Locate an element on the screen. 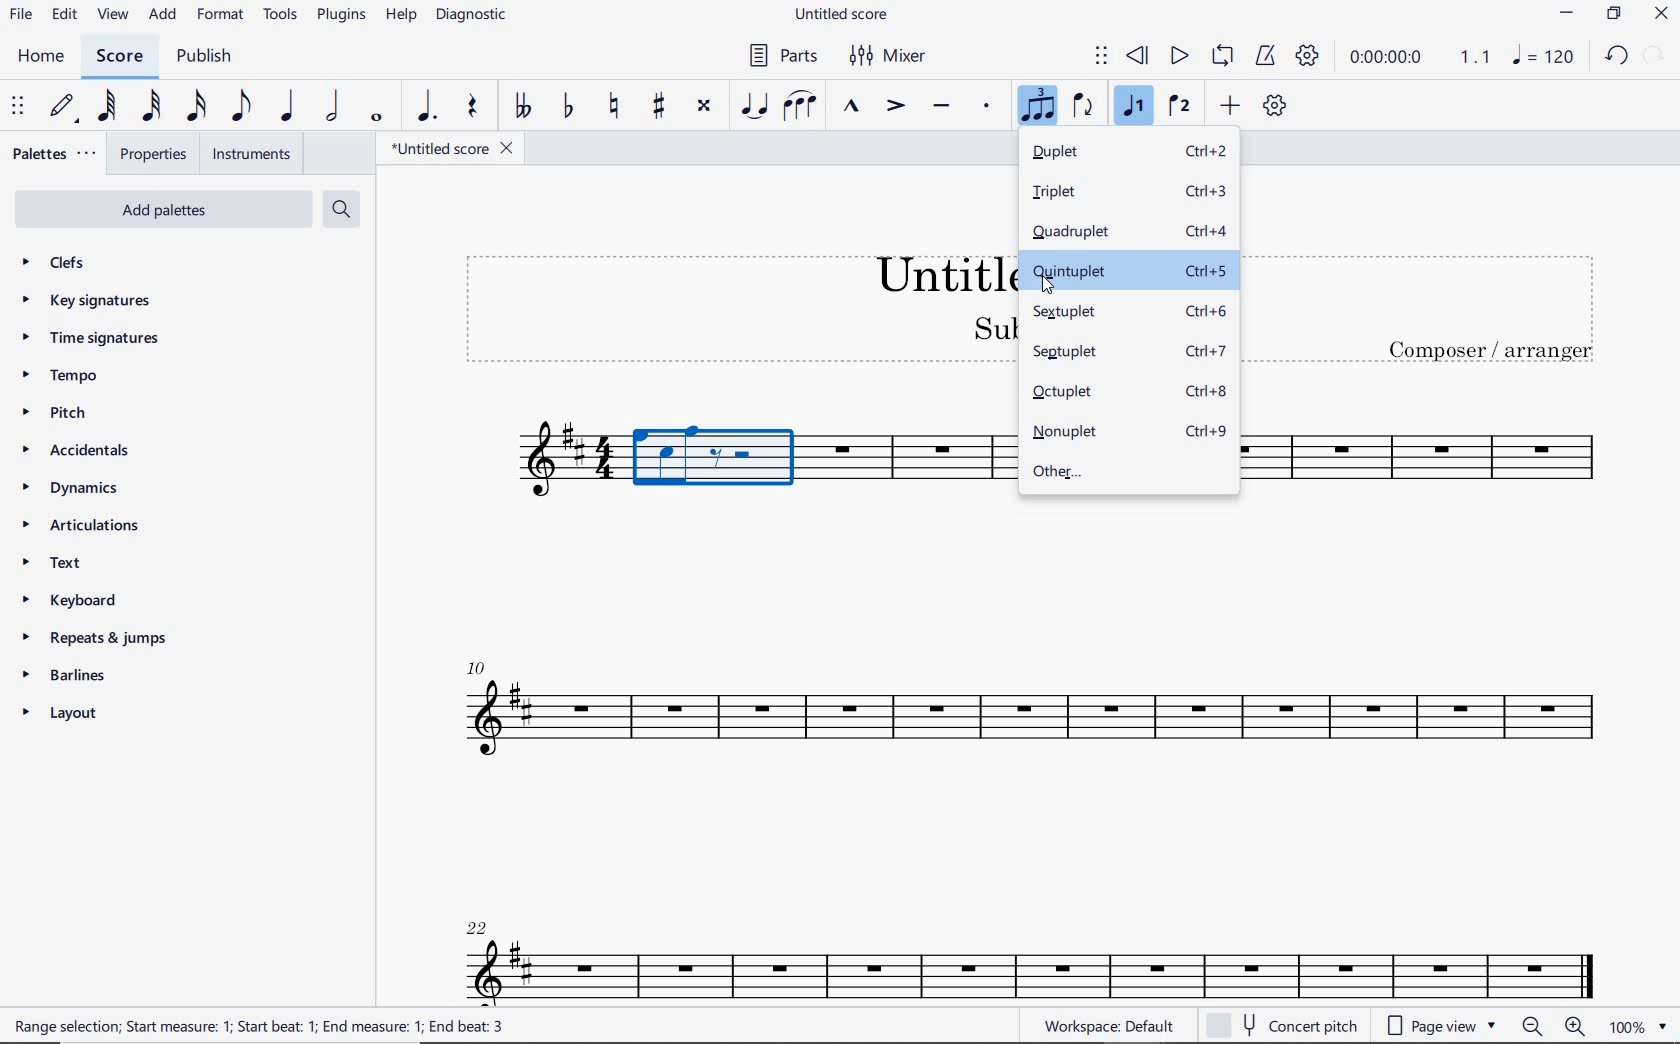 This screenshot has height=1044, width=1680. WORKSPACE: DEFAULT is located at coordinates (1113, 1025).